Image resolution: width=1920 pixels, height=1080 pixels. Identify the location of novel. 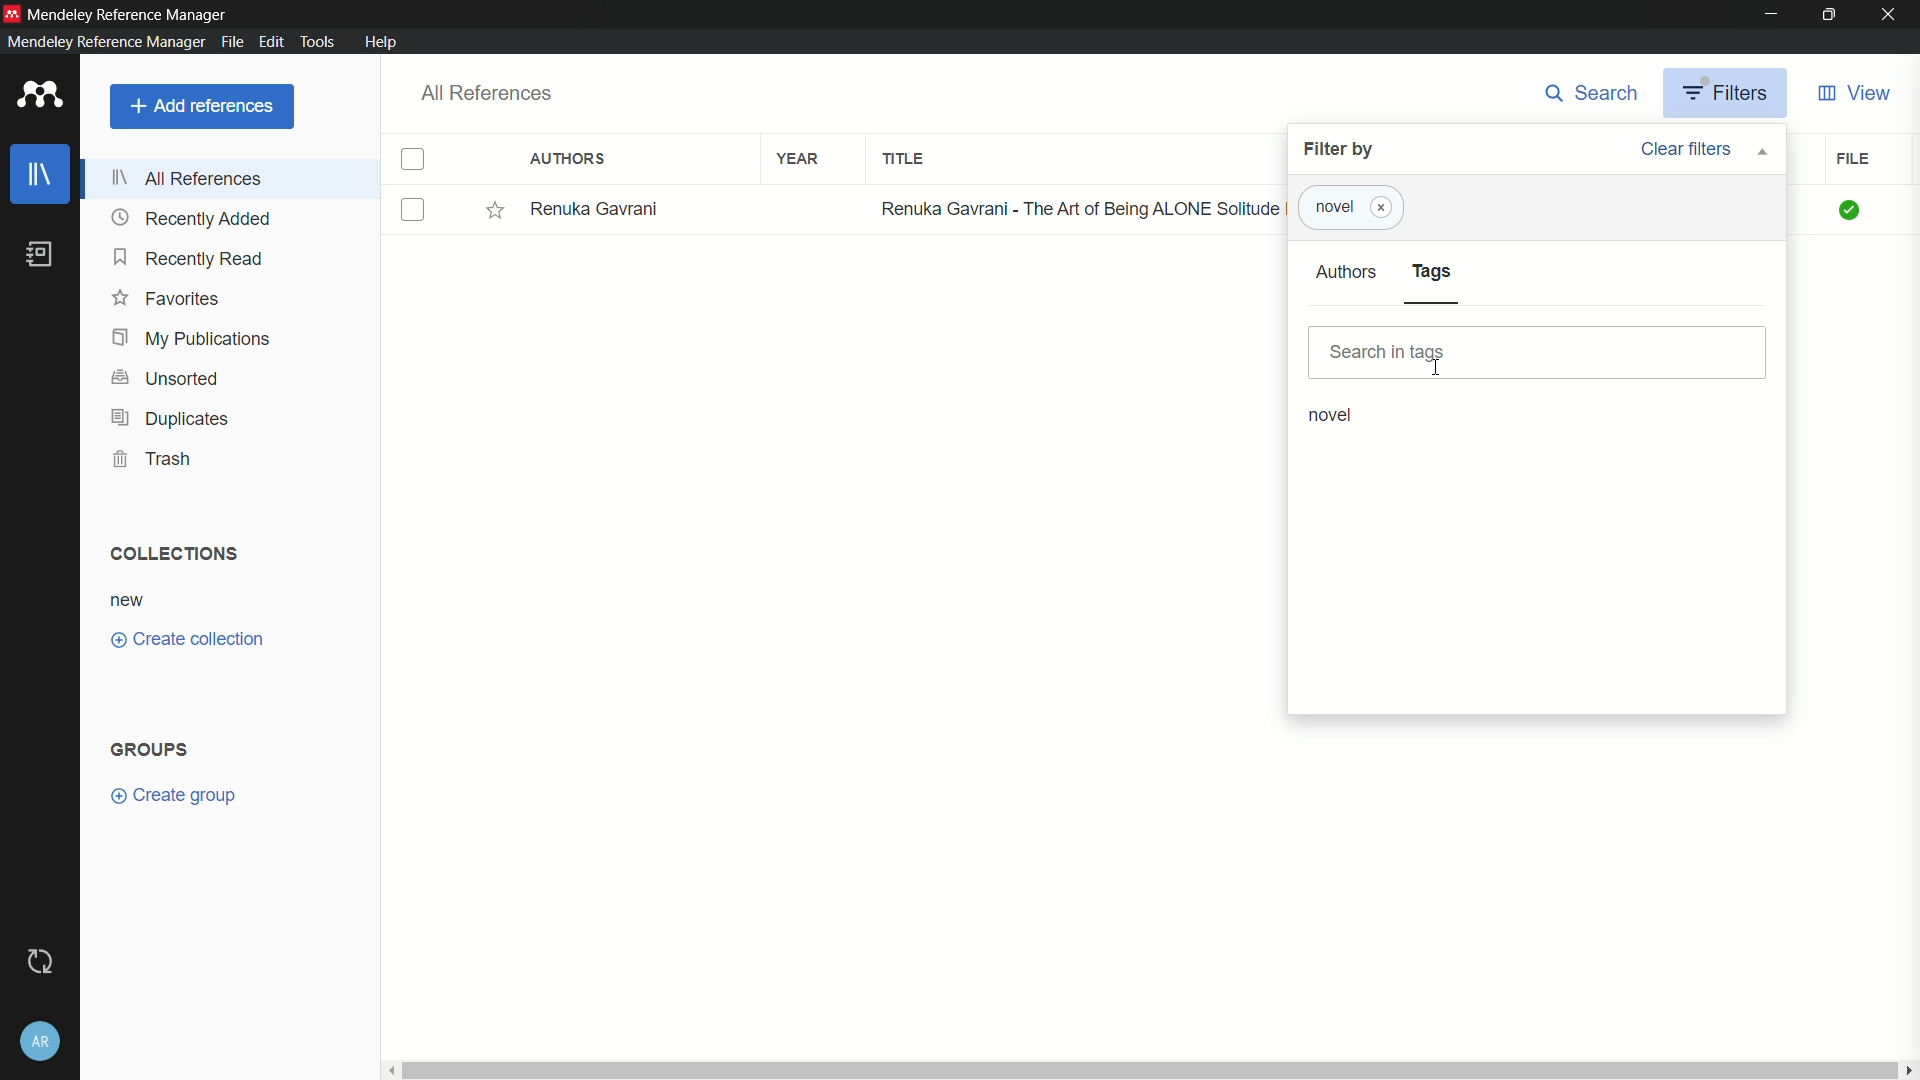
(1333, 415).